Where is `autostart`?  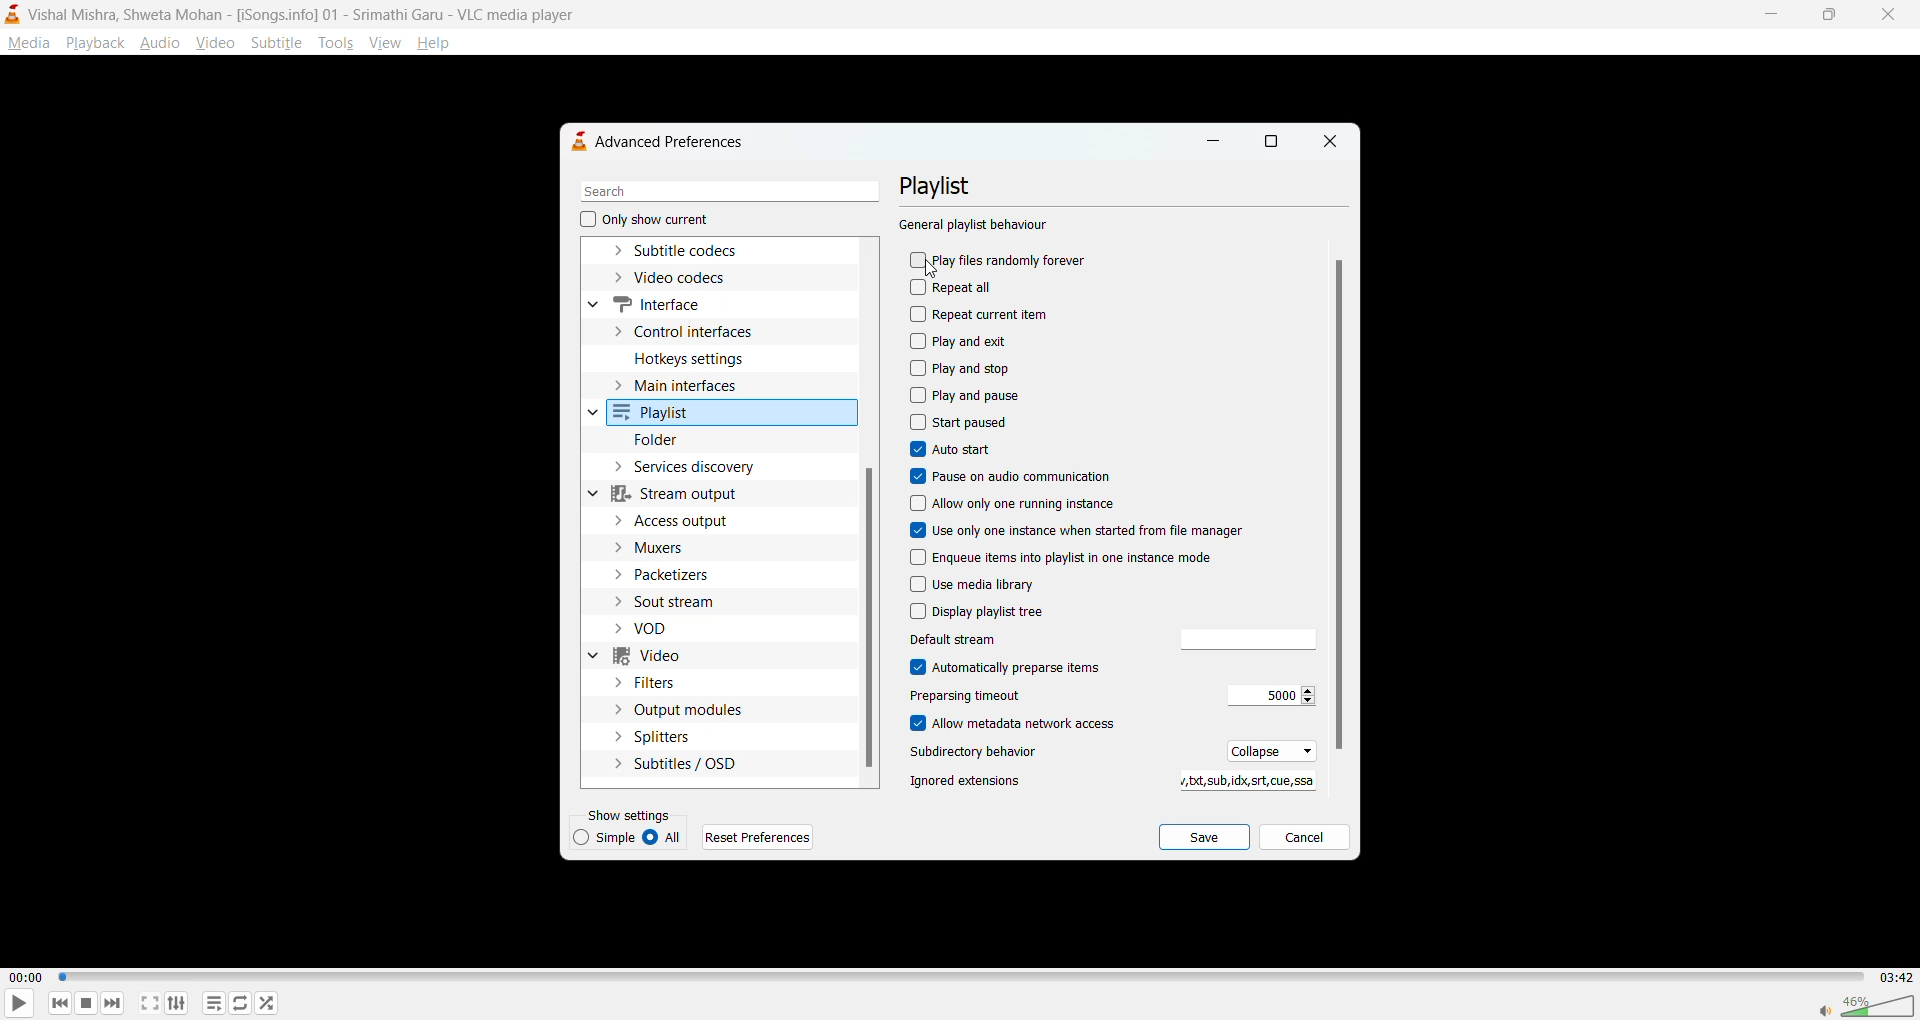
autostart is located at coordinates (953, 450).